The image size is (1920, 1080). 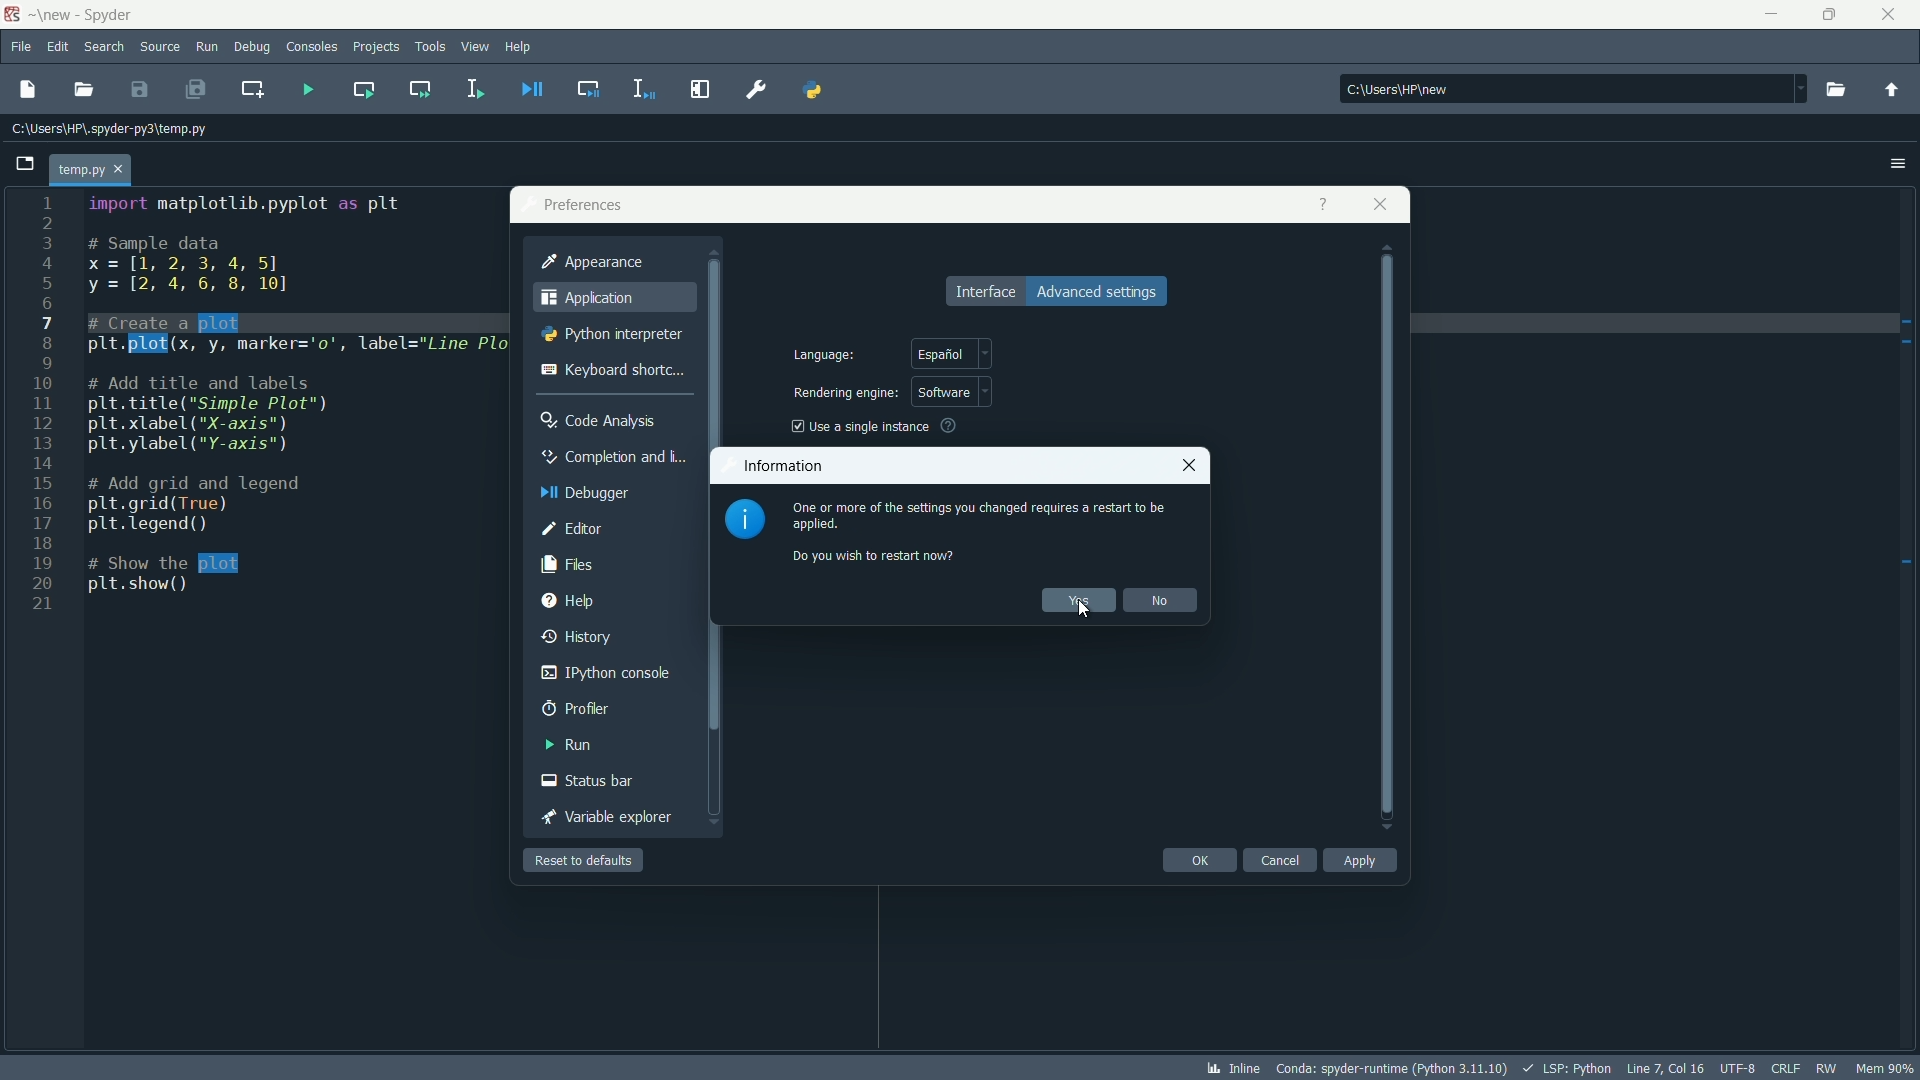 I want to click on create new cell at the current line, so click(x=251, y=88).